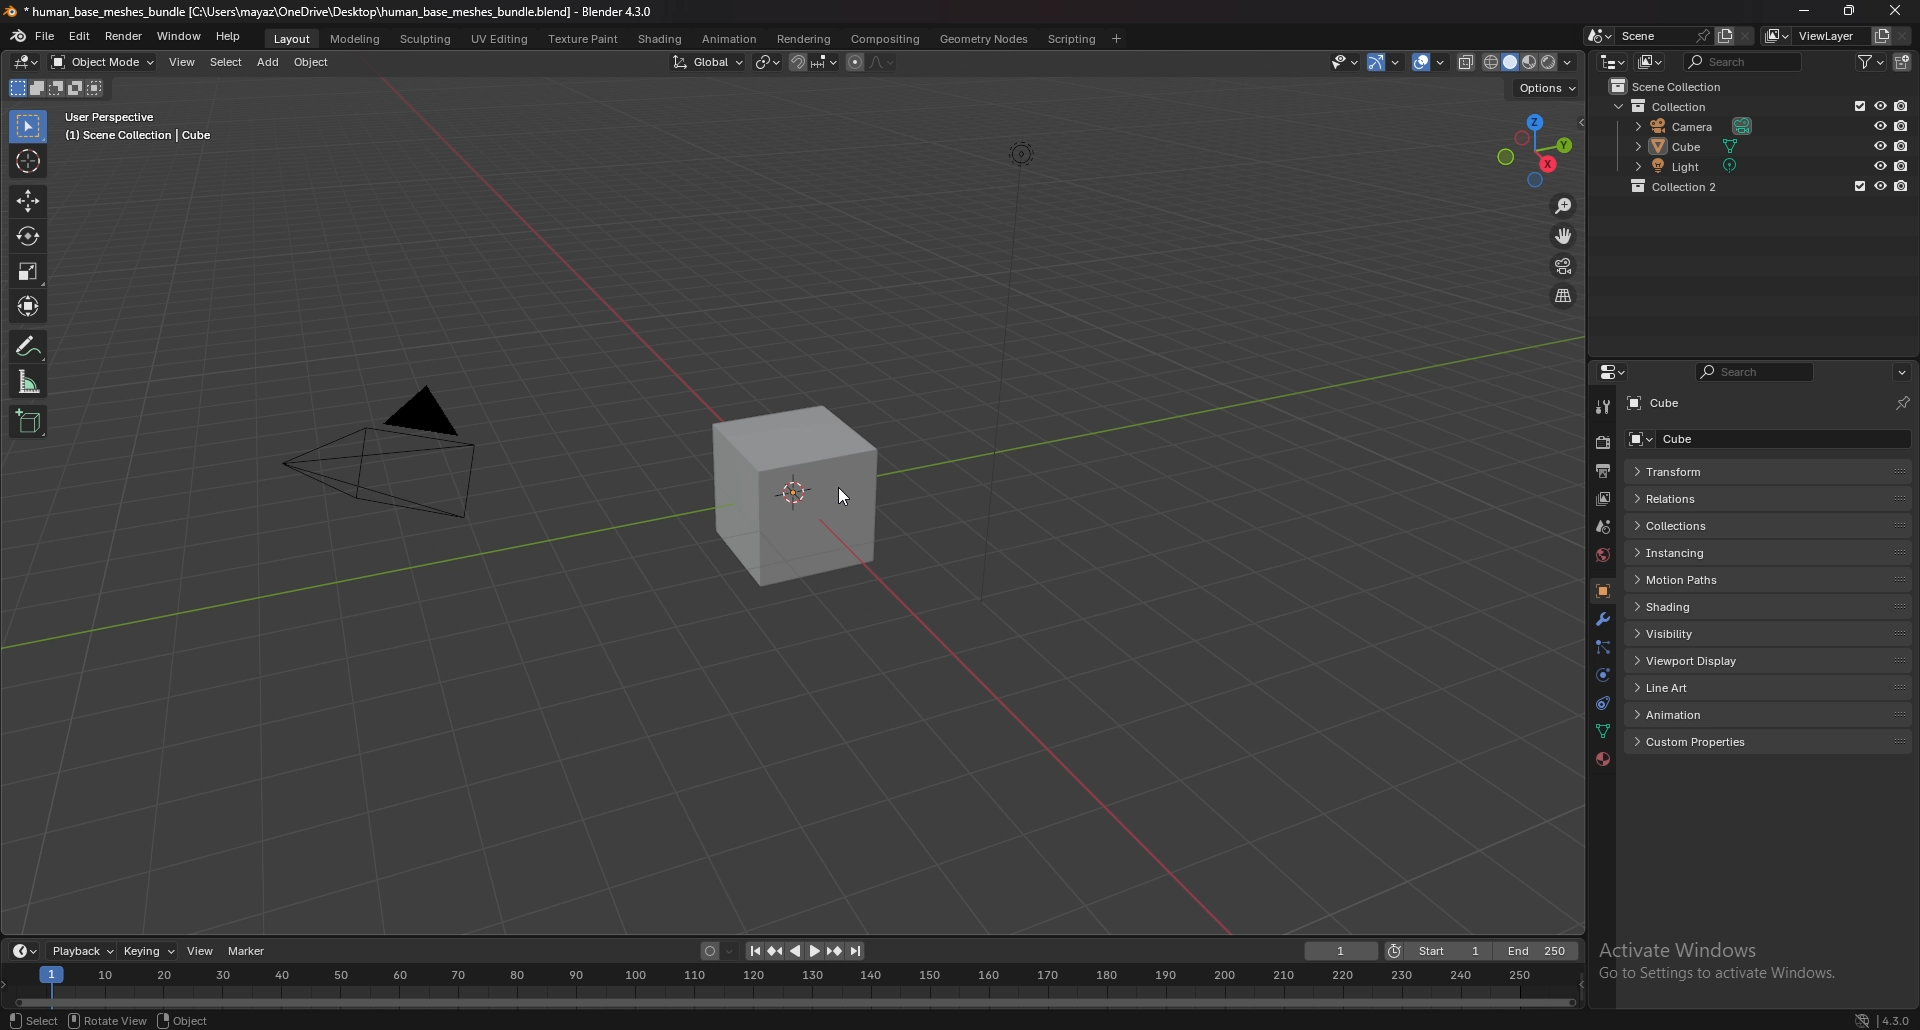  What do you see at coordinates (1346, 62) in the screenshot?
I see `selectibility and visibility` at bounding box center [1346, 62].